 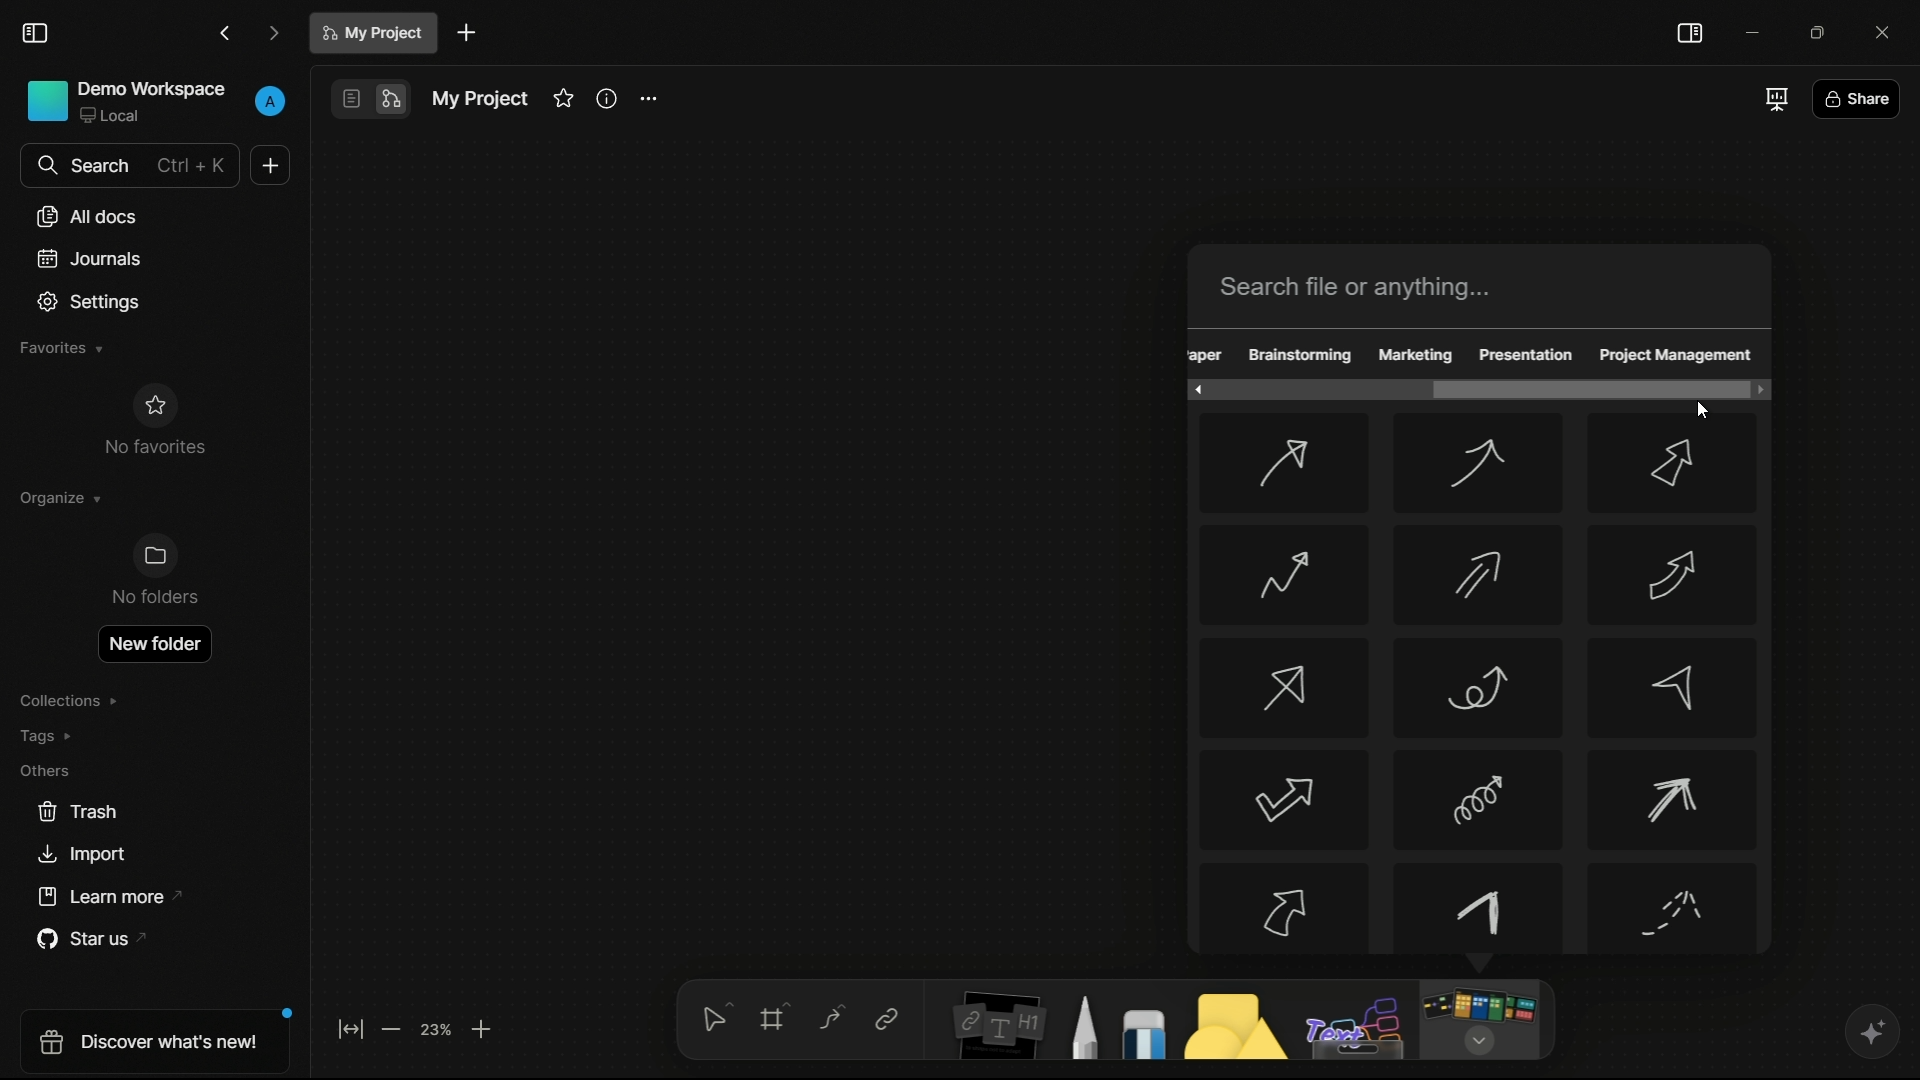 What do you see at coordinates (128, 165) in the screenshot?
I see `search bar` at bounding box center [128, 165].